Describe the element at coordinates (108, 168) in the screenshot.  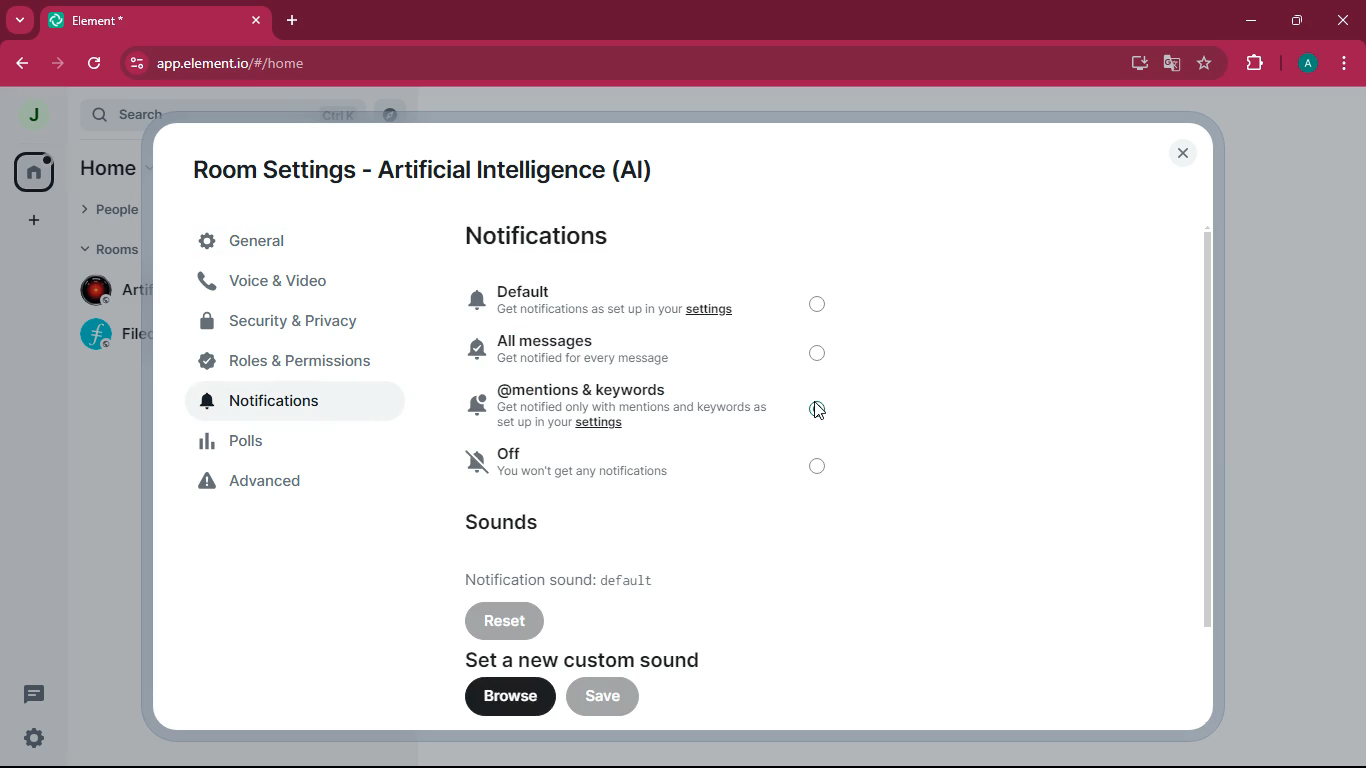
I see `home` at that location.